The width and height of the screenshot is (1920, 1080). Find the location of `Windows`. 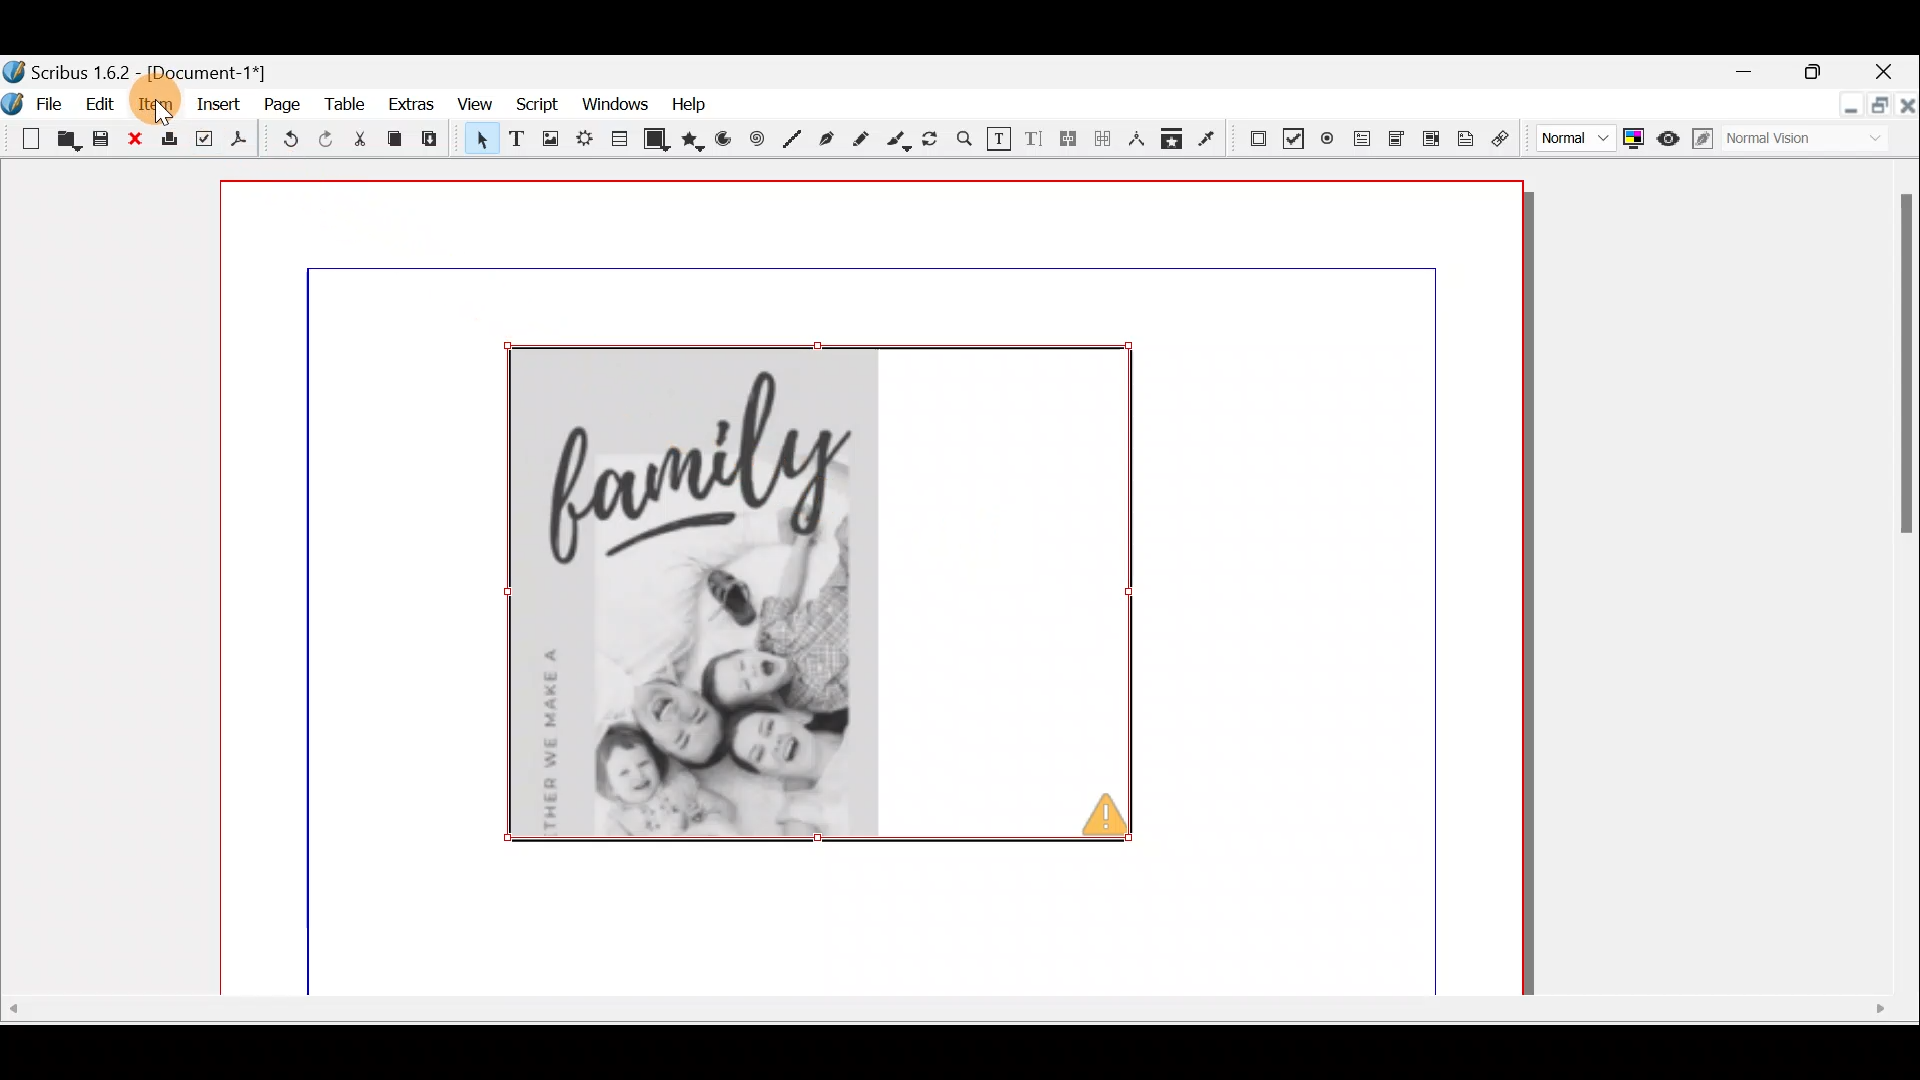

Windows is located at coordinates (610, 103).